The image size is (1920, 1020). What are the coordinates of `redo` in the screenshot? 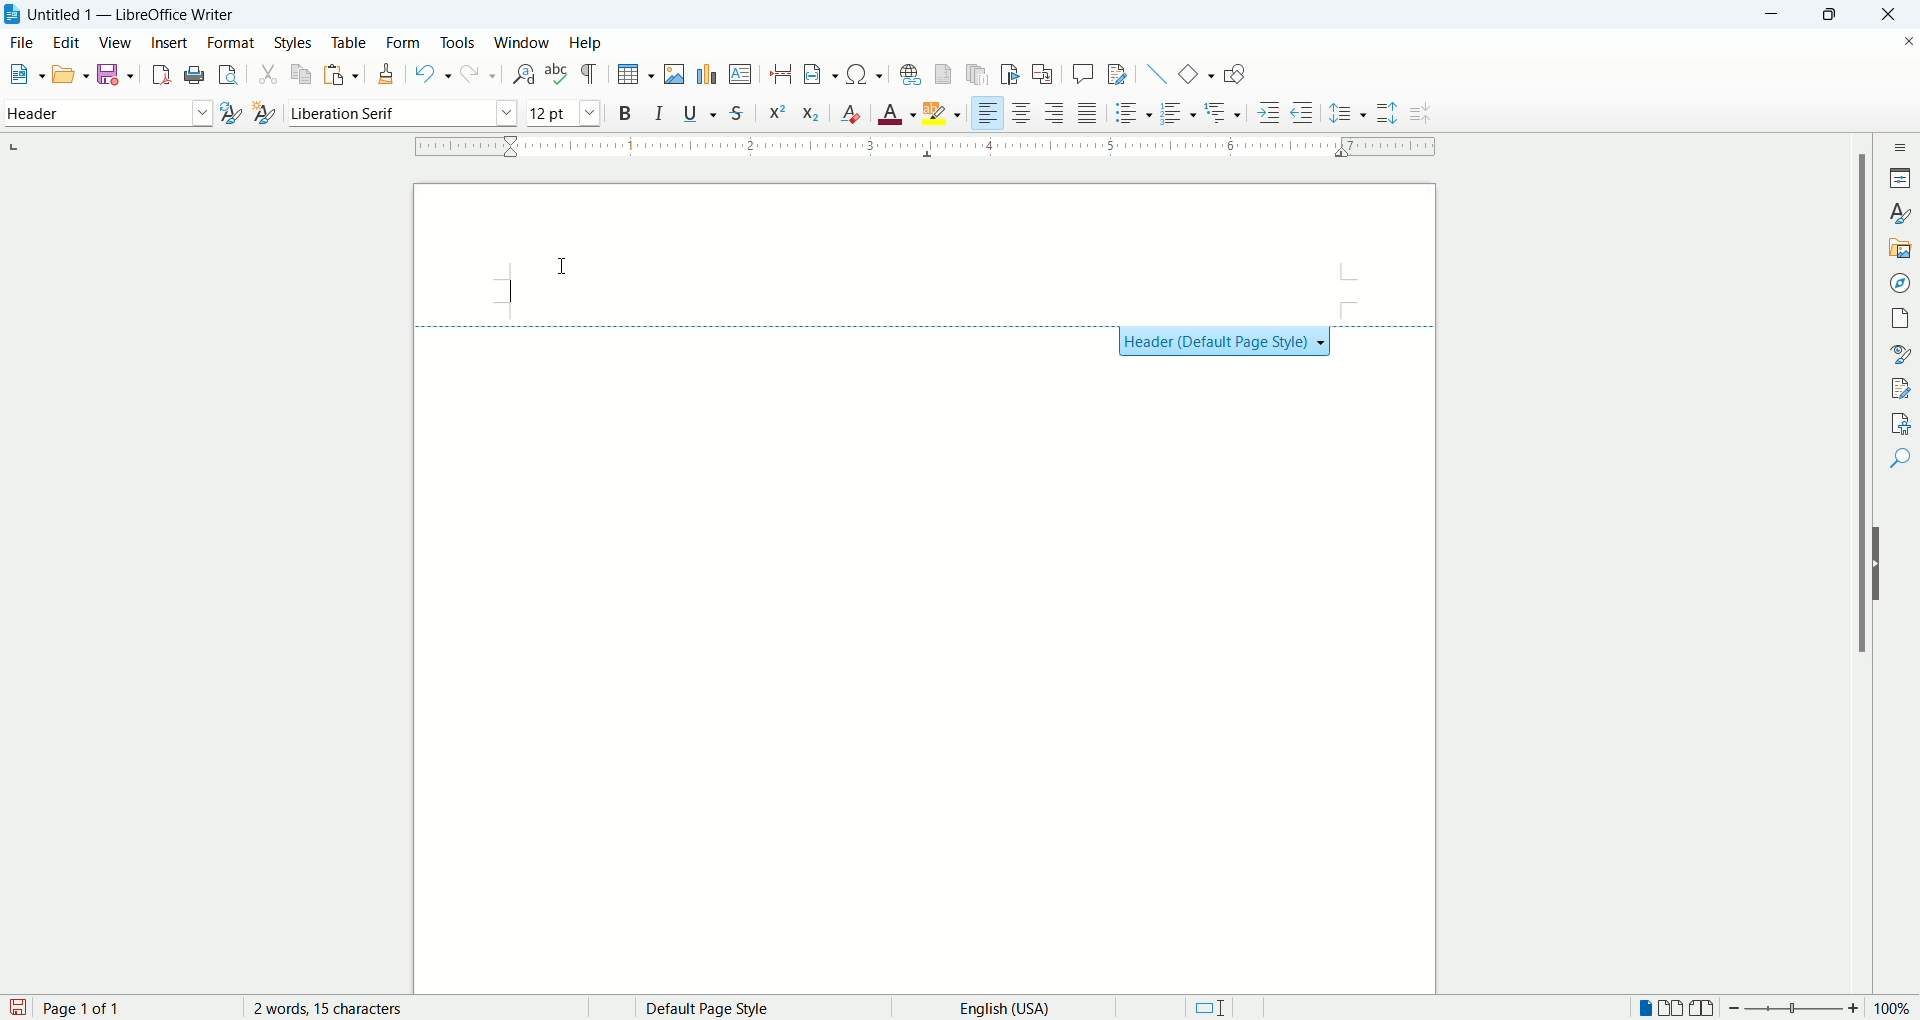 It's located at (478, 73).